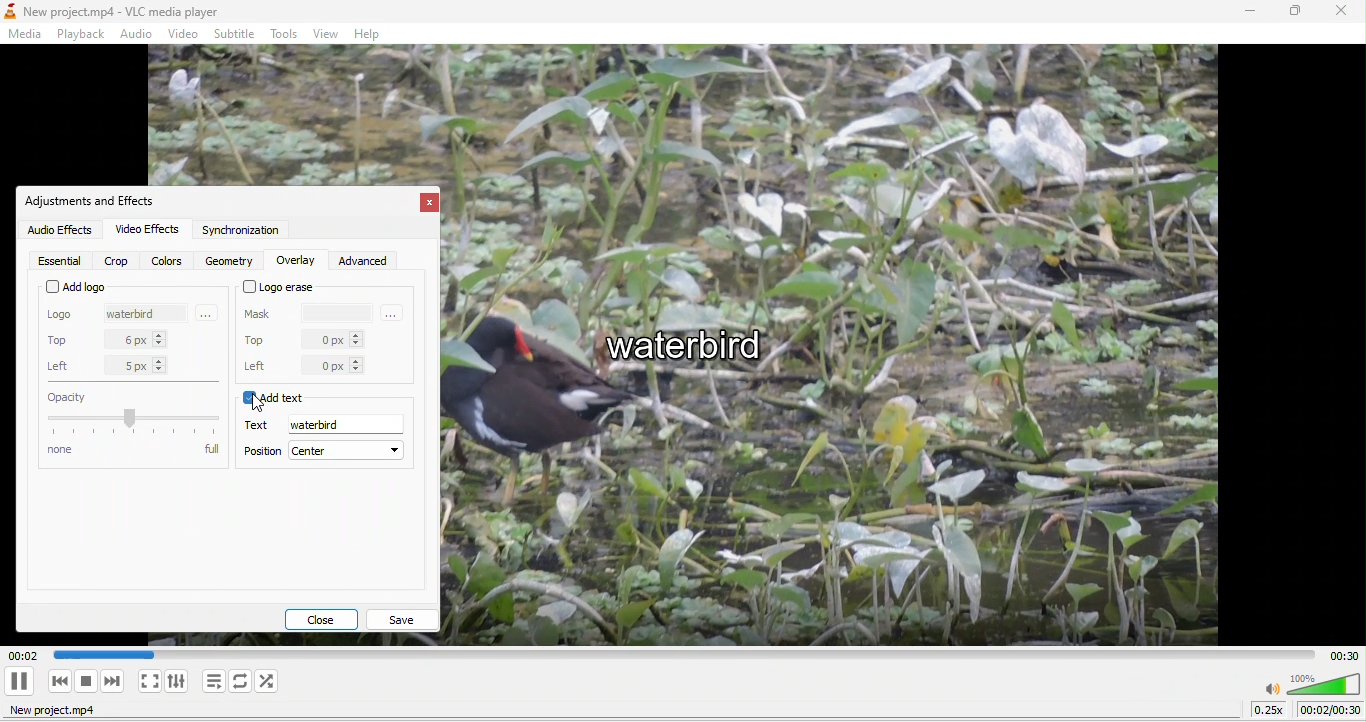 The image size is (1366, 722). What do you see at coordinates (18, 681) in the screenshot?
I see `play` at bounding box center [18, 681].